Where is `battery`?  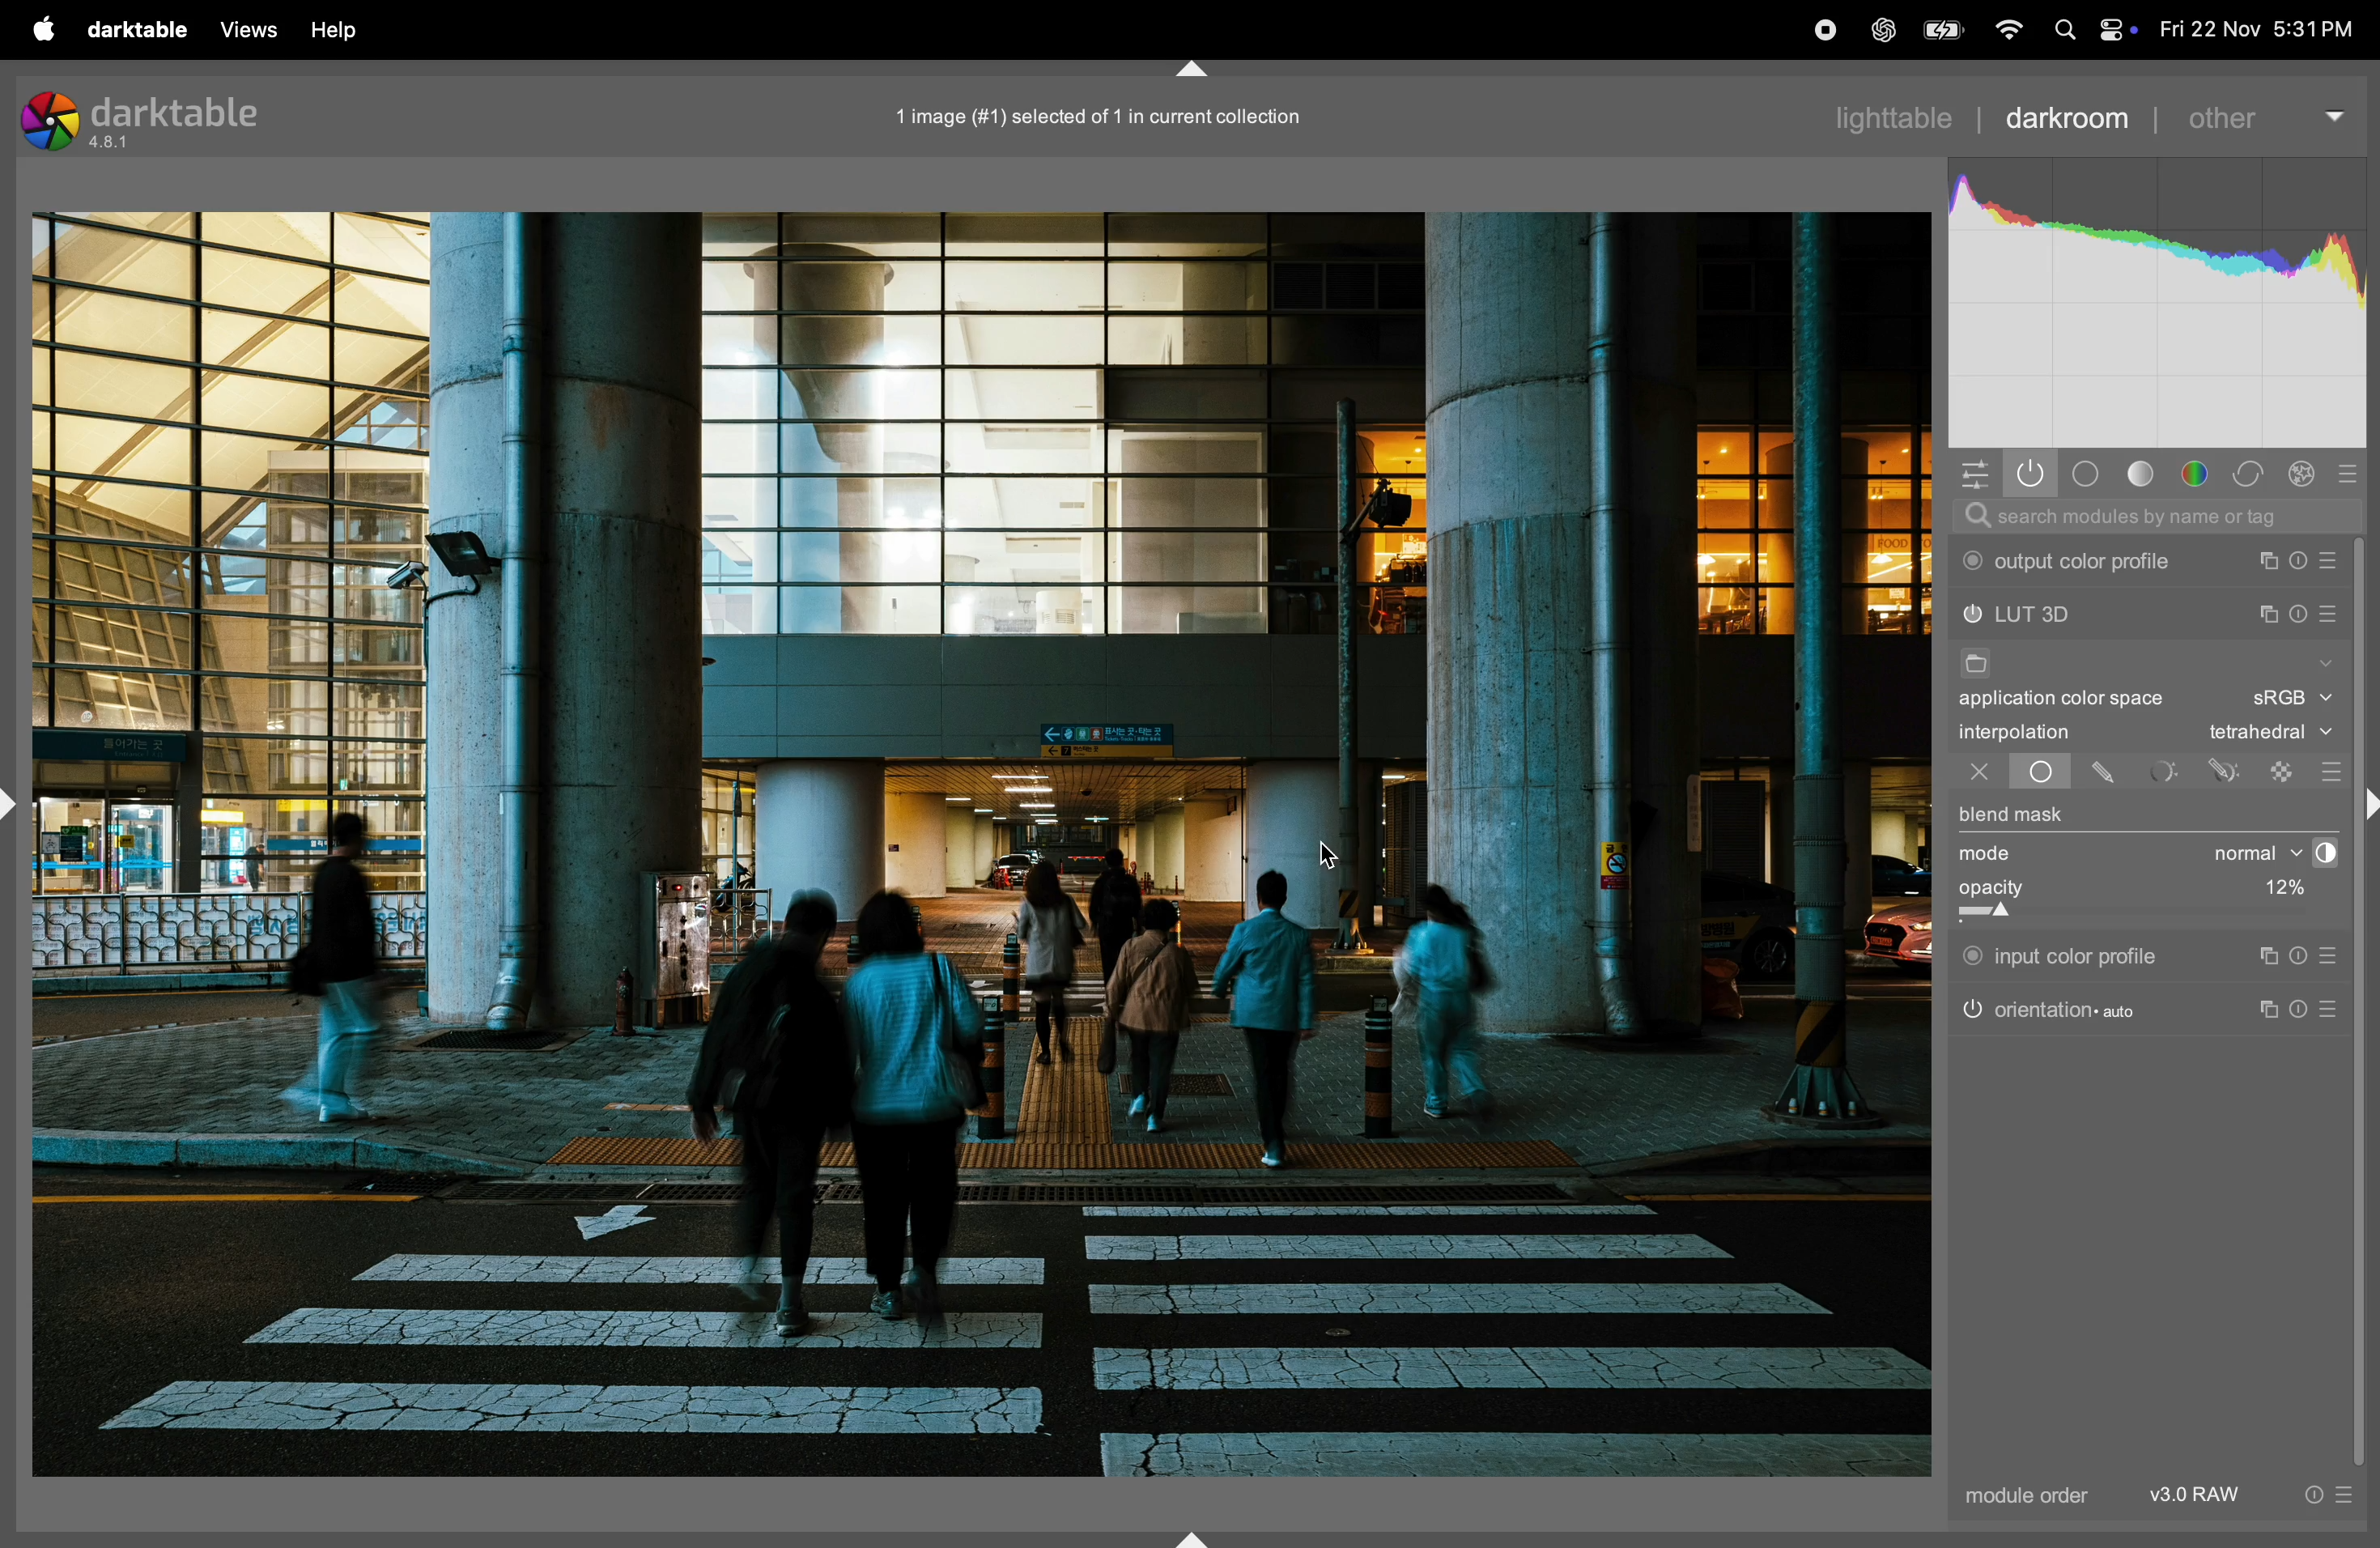 battery is located at coordinates (1940, 30).